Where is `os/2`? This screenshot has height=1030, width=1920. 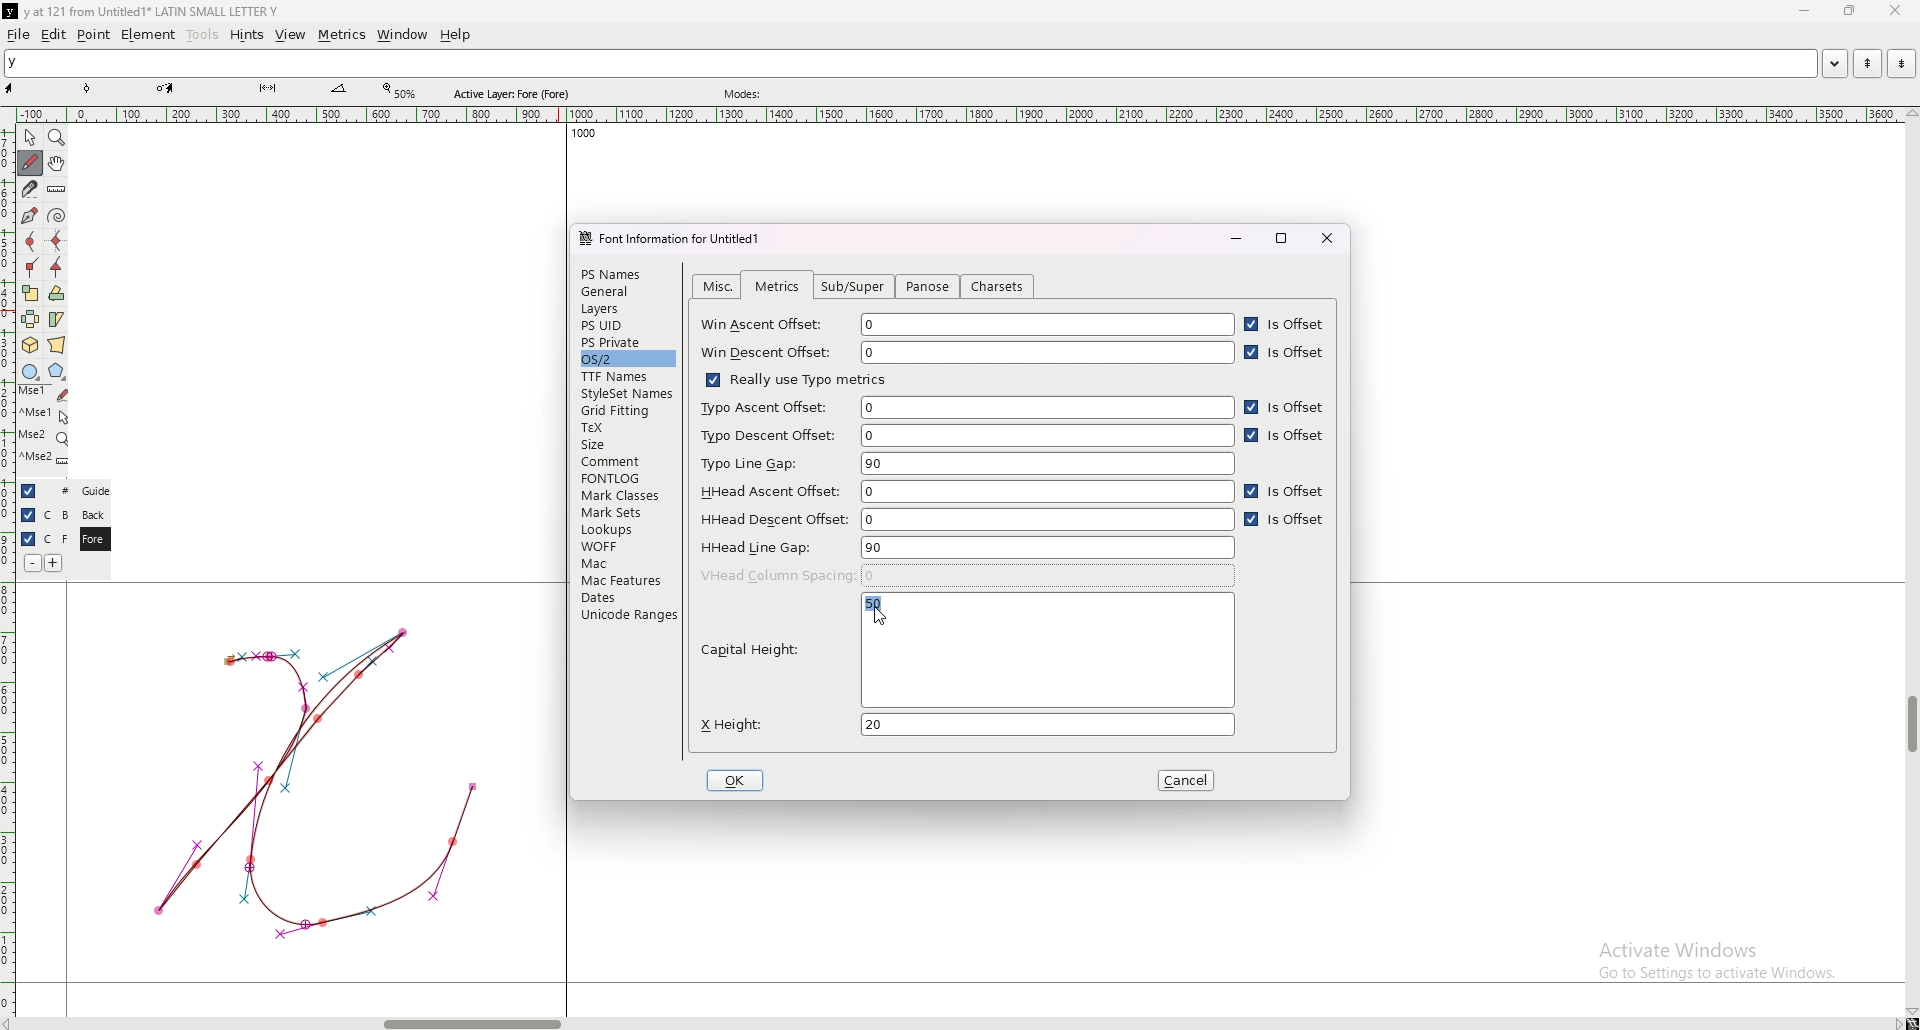
os/2 is located at coordinates (626, 358).